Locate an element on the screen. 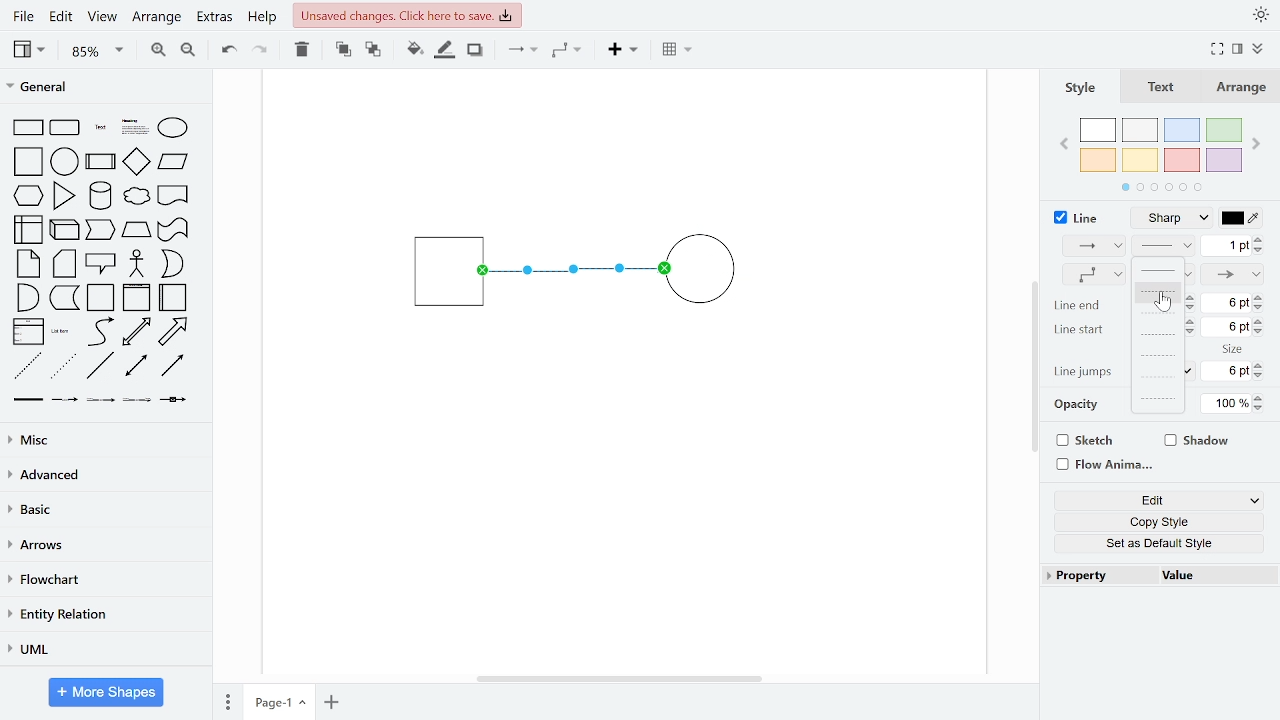 The image size is (1280, 720). basic is located at coordinates (104, 509).